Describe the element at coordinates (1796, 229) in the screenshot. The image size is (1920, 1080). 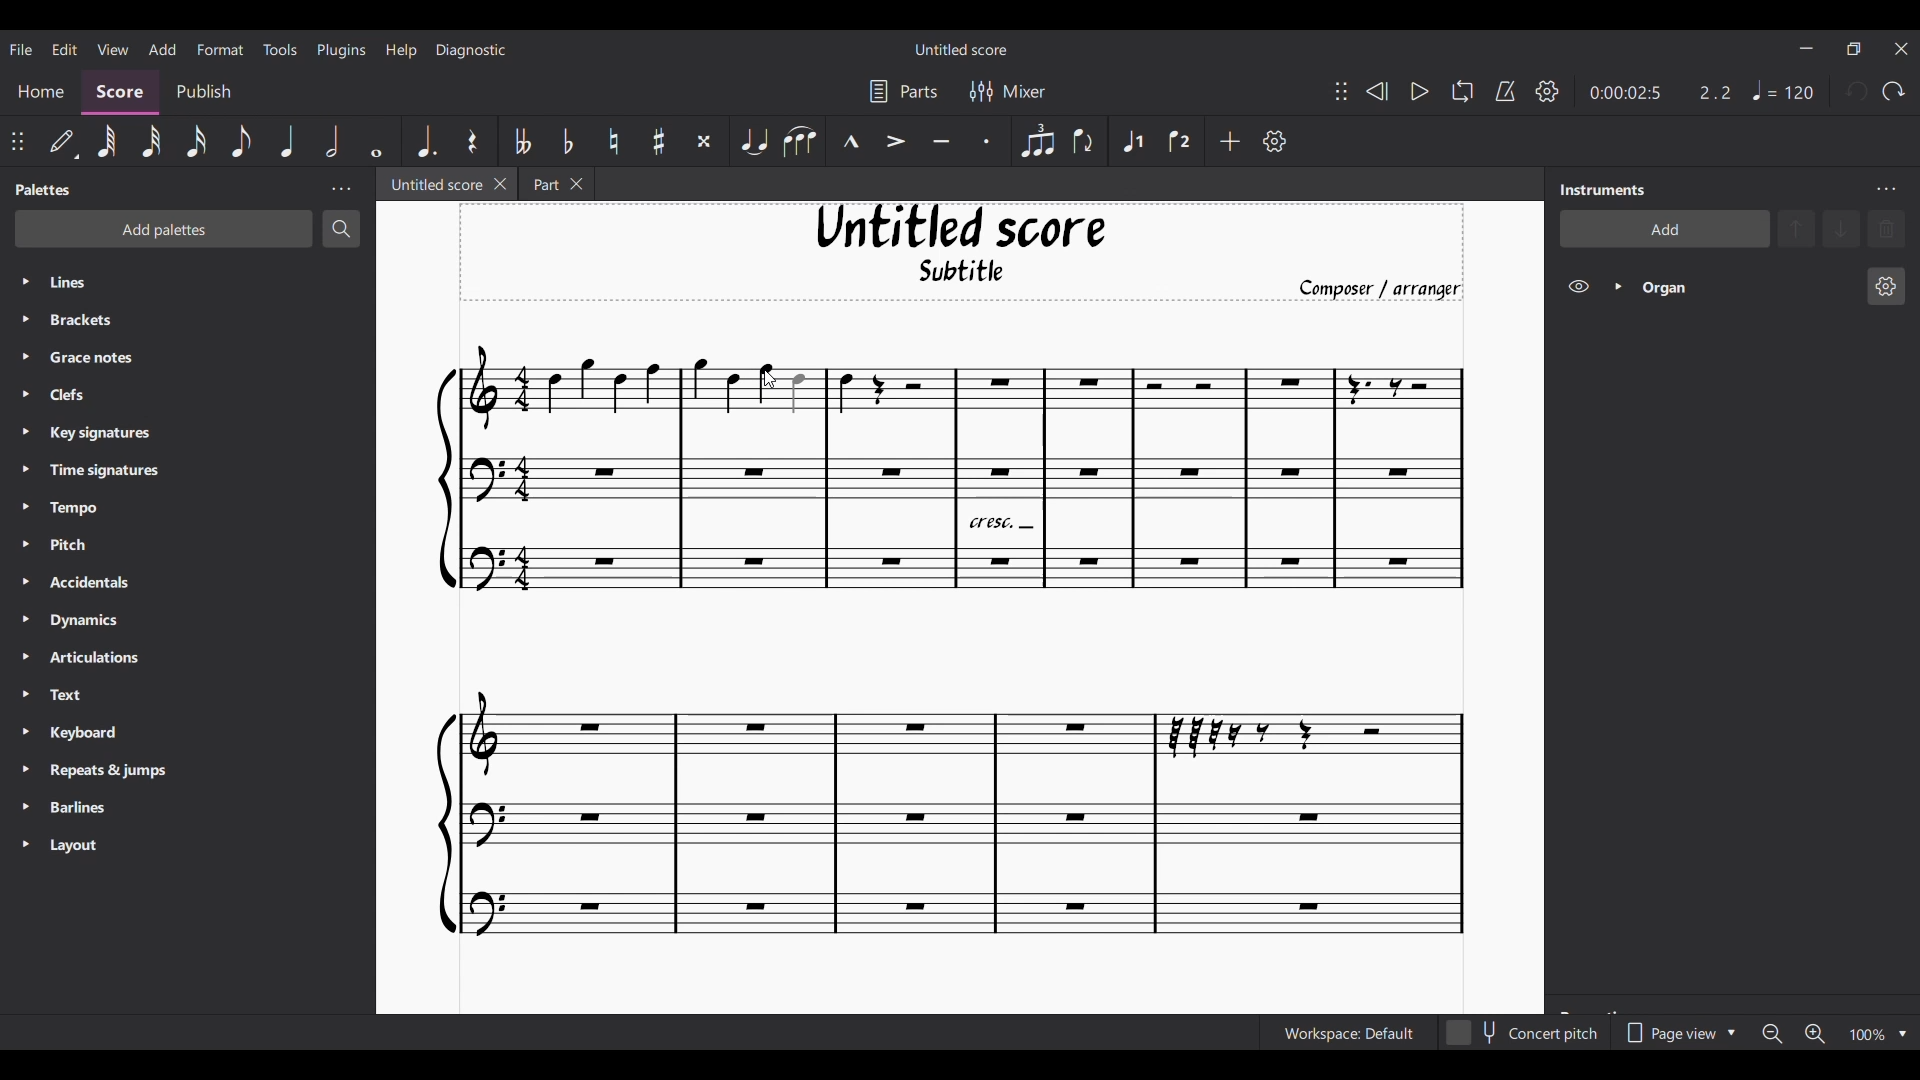
I see `Move selection up` at that location.